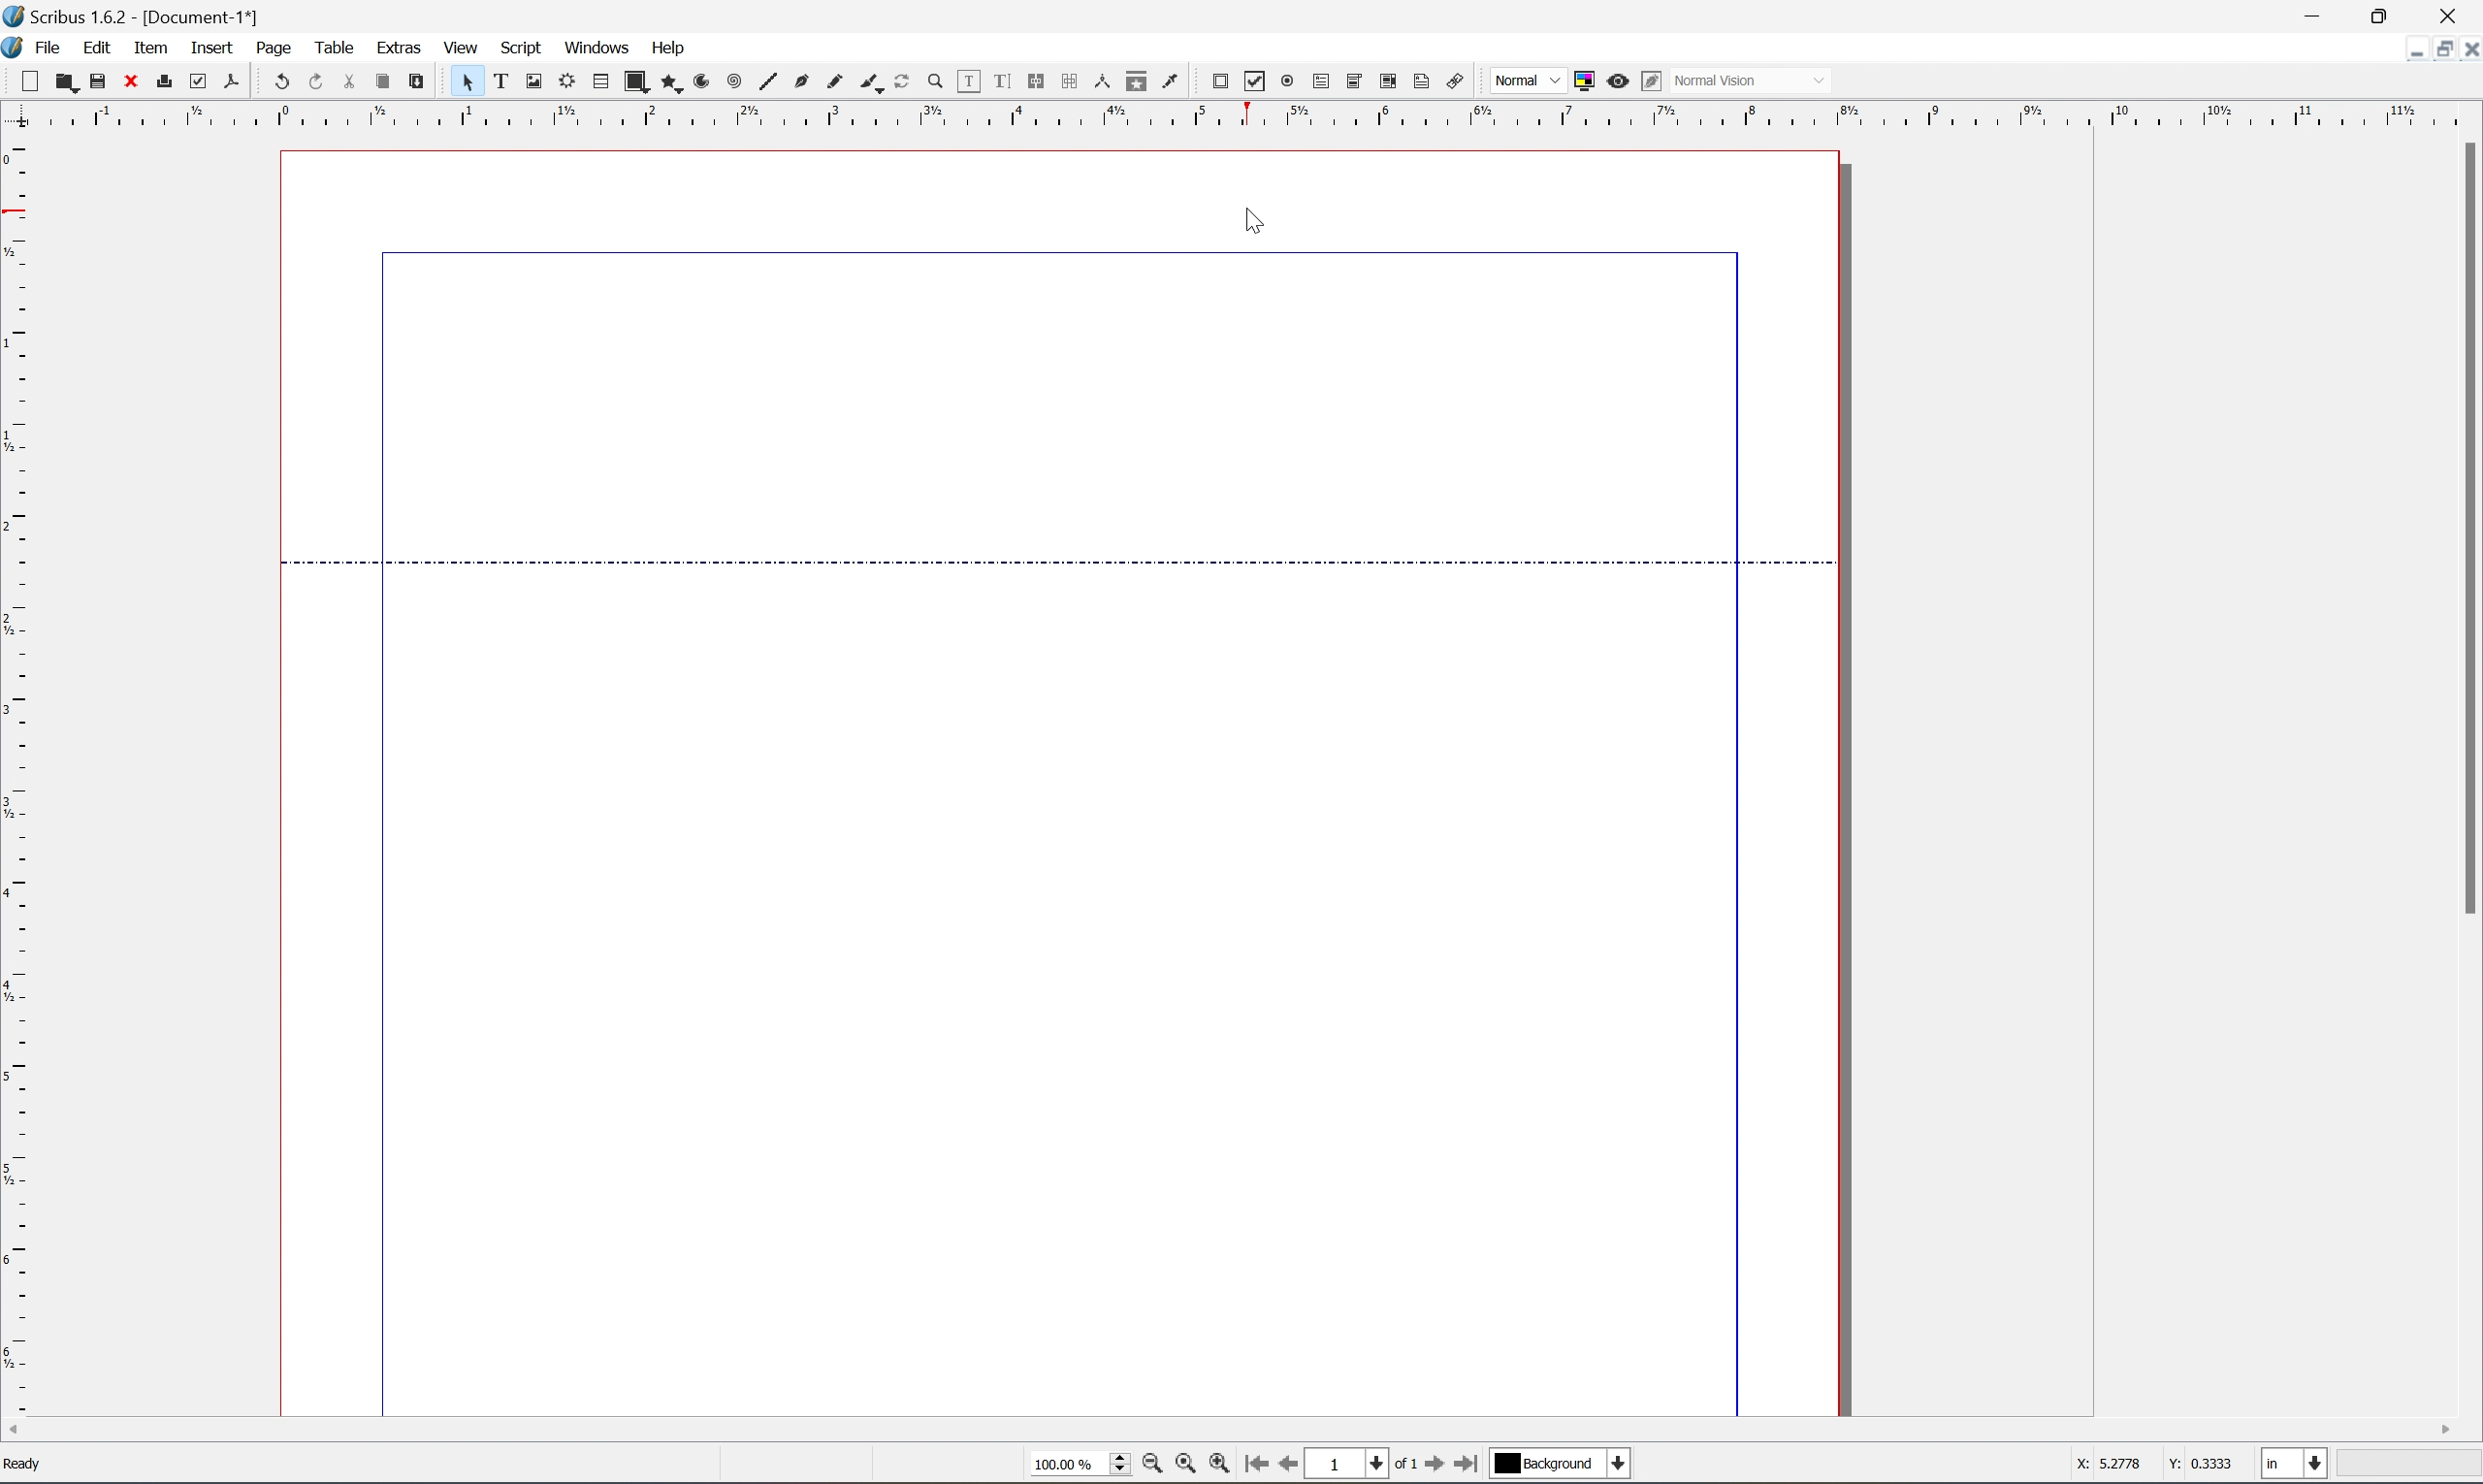  I want to click on save as pdf, so click(233, 83).